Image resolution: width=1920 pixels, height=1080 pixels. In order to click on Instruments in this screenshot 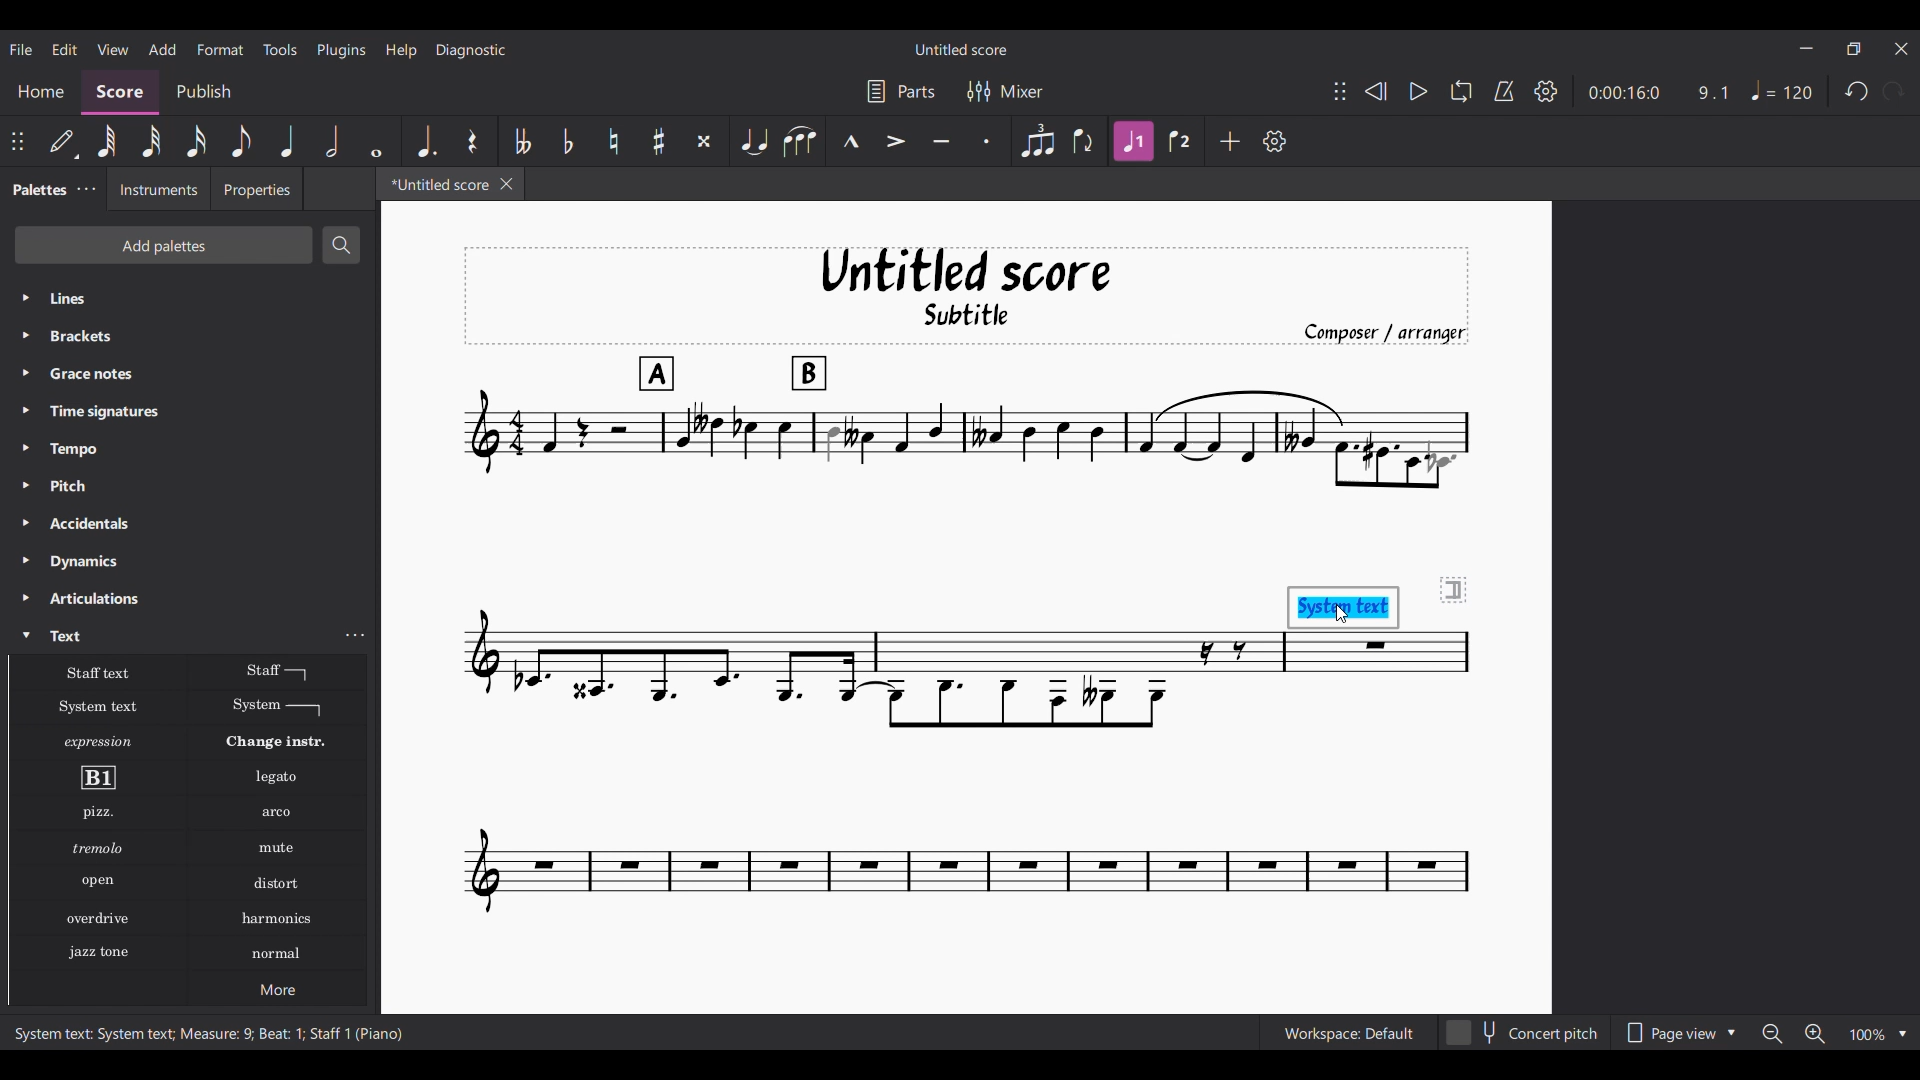, I will do `click(157, 189)`.